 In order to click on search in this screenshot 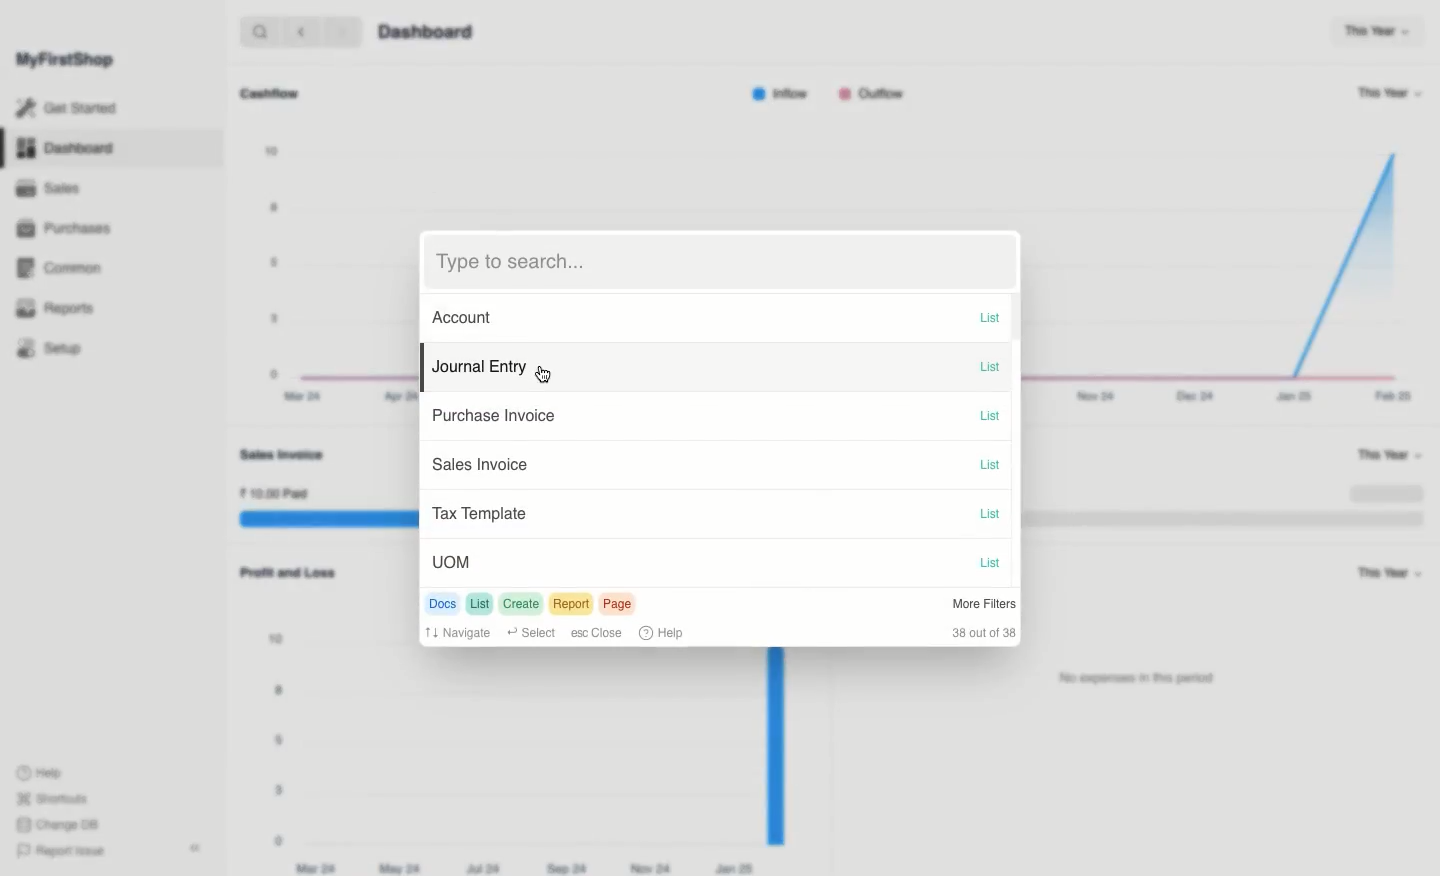, I will do `click(255, 32)`.